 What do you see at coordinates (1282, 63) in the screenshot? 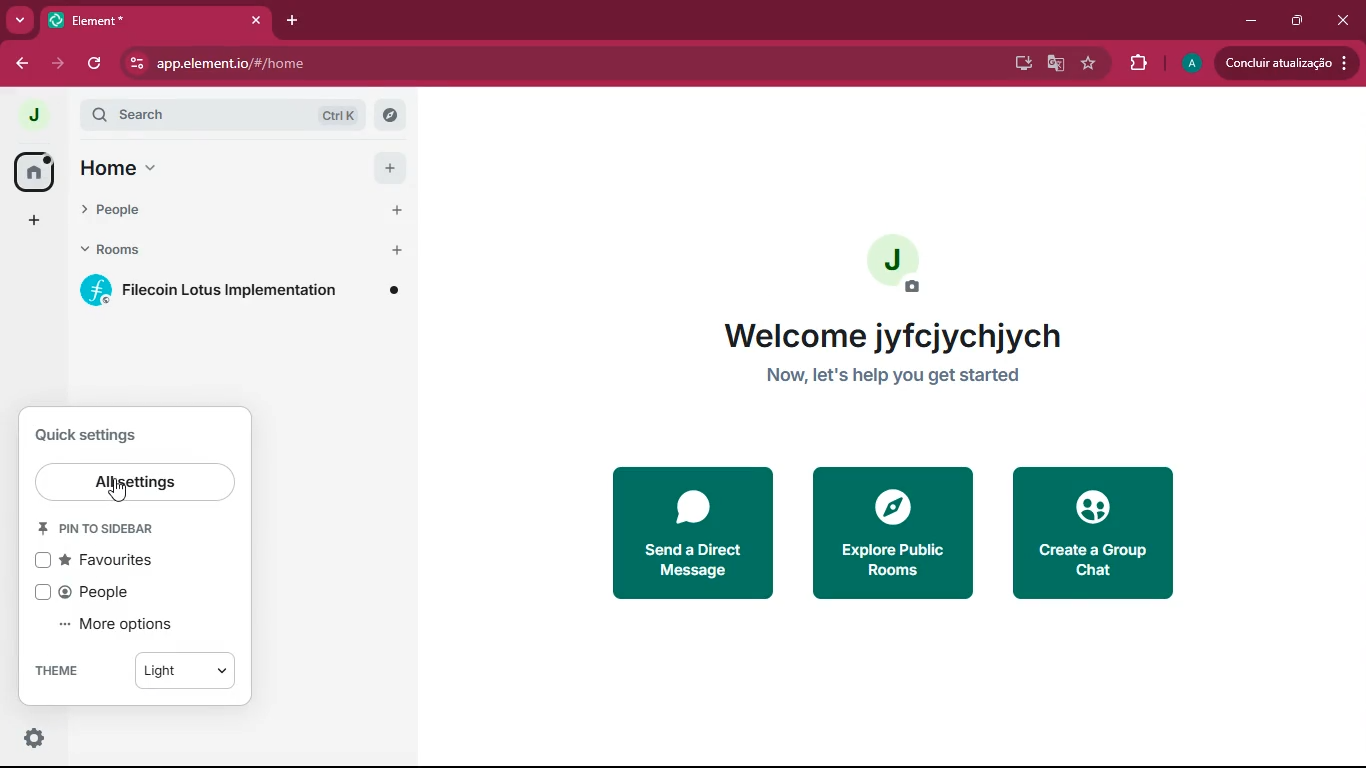
I see `update` at bounding box center [1282, 63].